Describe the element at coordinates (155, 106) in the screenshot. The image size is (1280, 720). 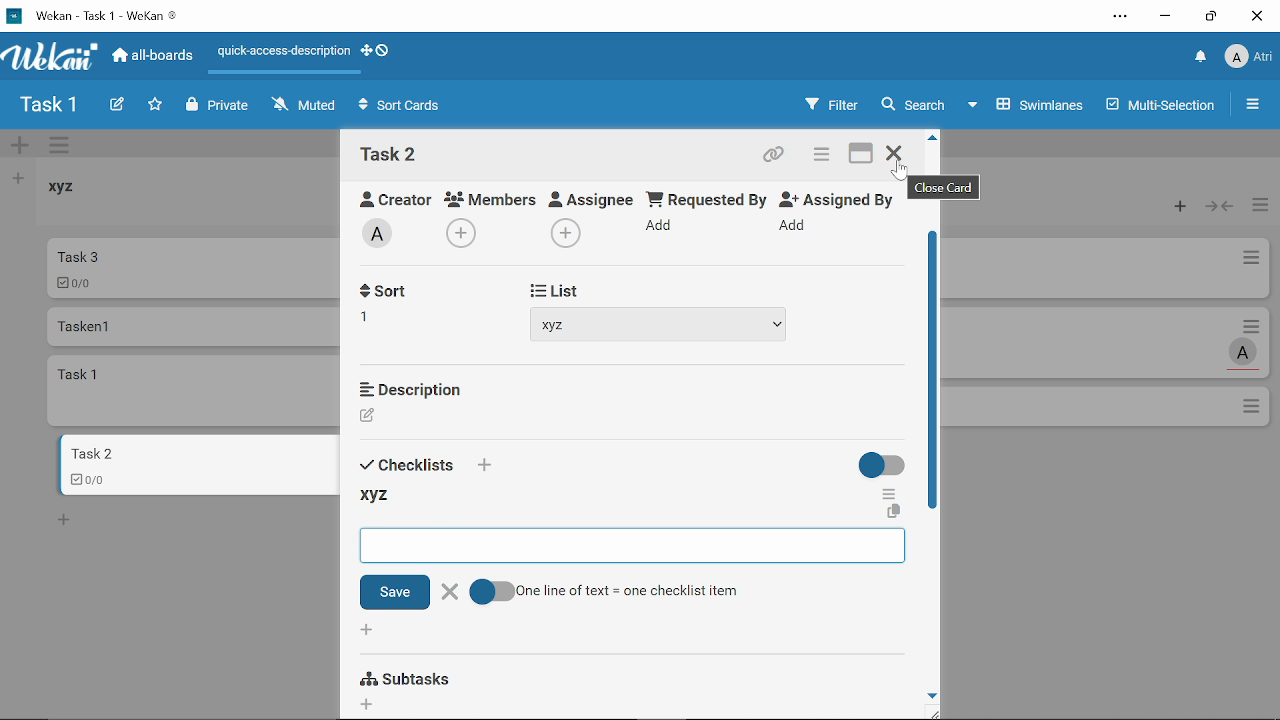
I see `Click here to star this board` at that location.